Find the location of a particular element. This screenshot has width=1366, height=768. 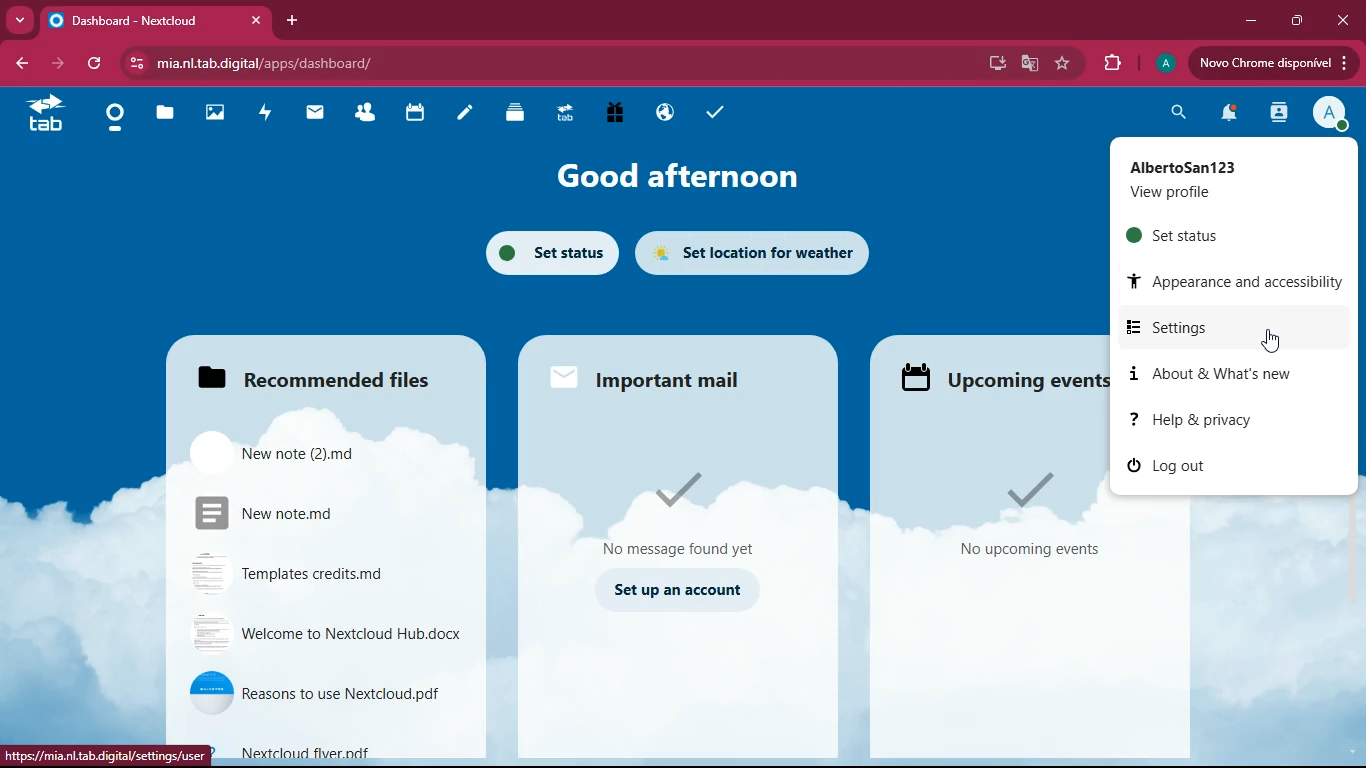

back is located at coordinates (20, 61).